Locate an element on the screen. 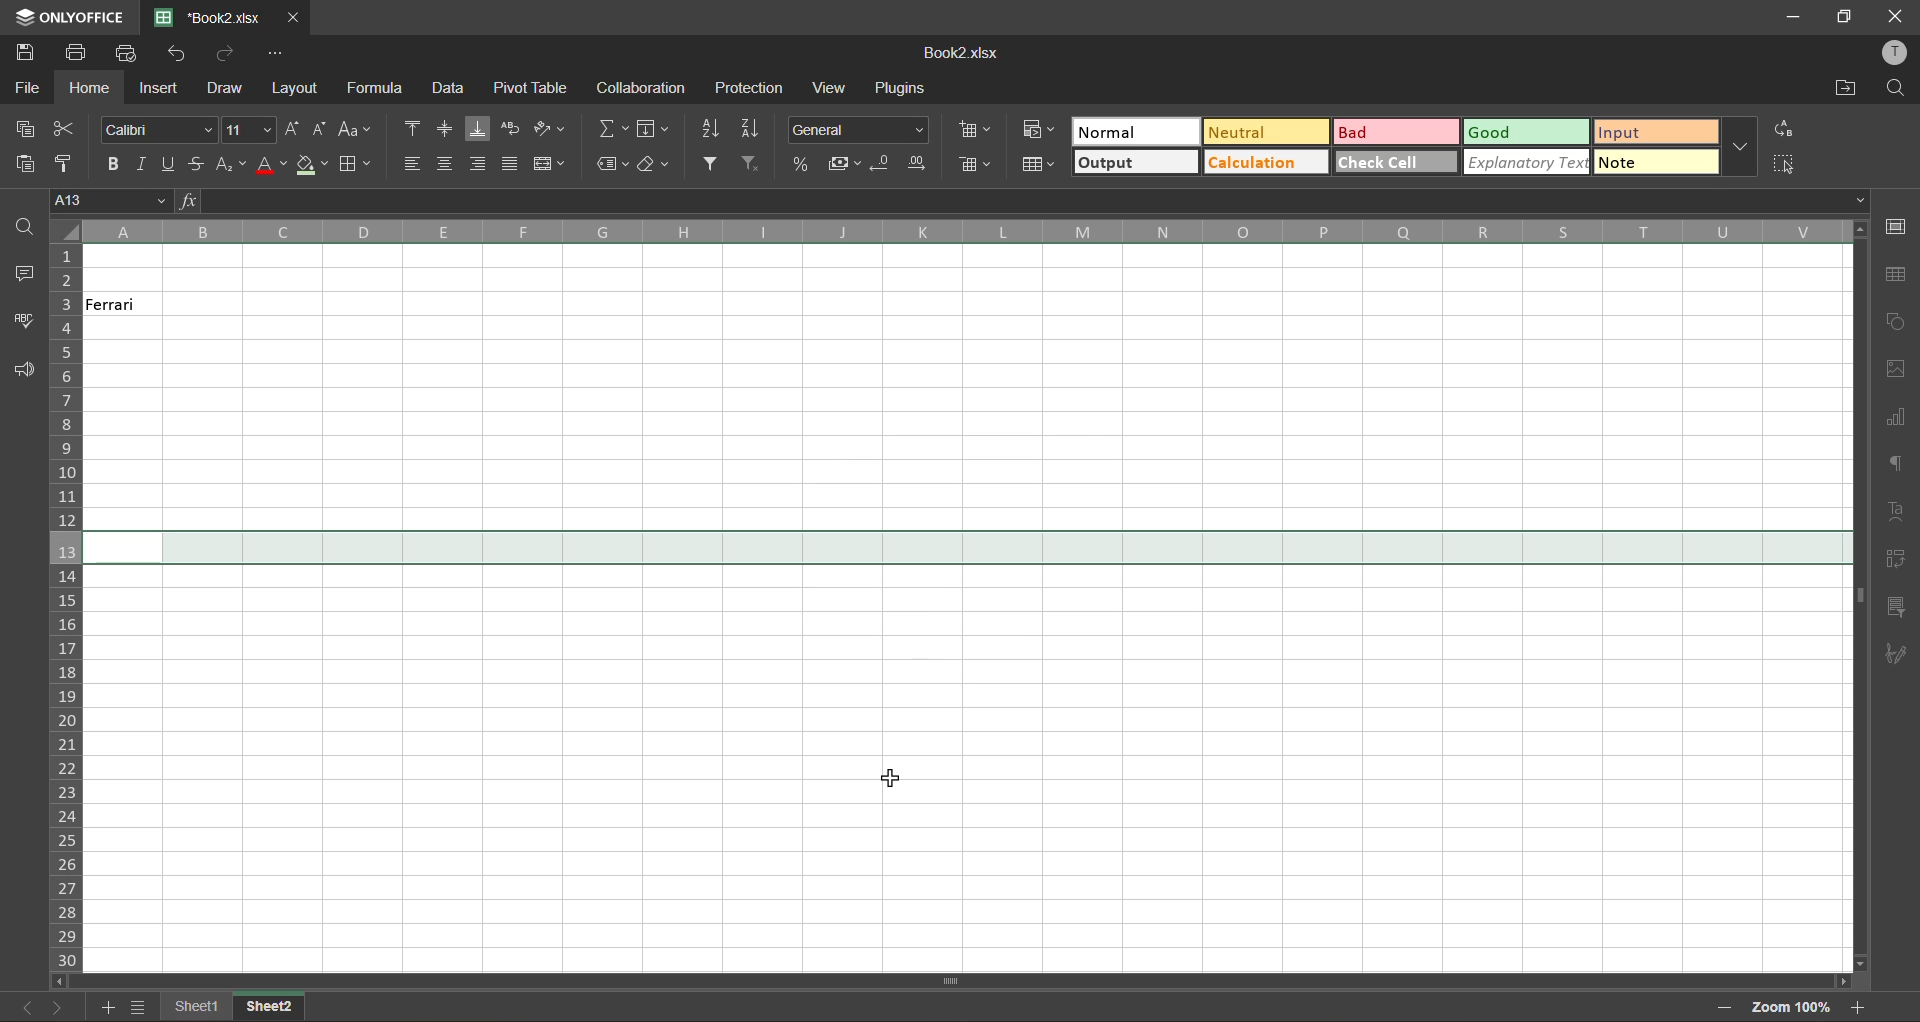 The image size is (1920, 1022). data is located at coordinates (445, 89).